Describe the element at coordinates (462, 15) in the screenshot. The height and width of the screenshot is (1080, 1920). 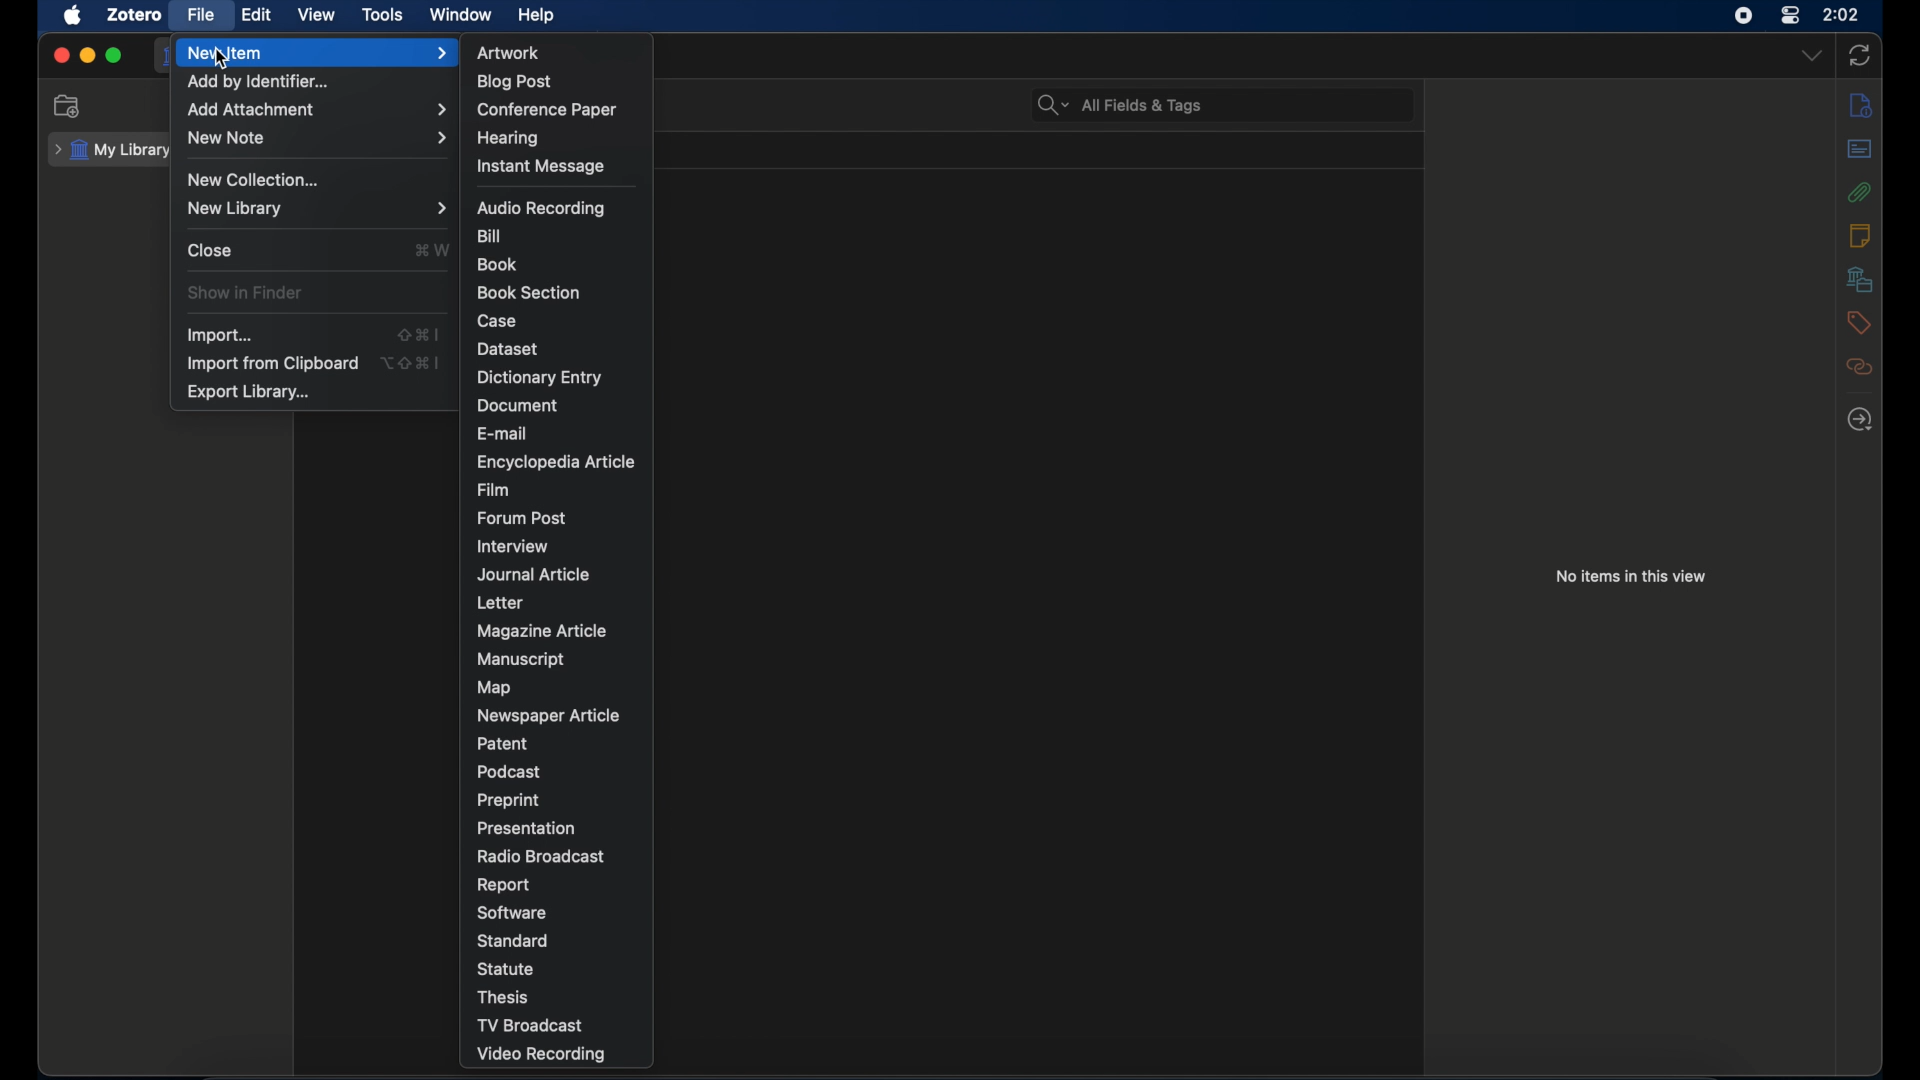
I see `window` at that location.